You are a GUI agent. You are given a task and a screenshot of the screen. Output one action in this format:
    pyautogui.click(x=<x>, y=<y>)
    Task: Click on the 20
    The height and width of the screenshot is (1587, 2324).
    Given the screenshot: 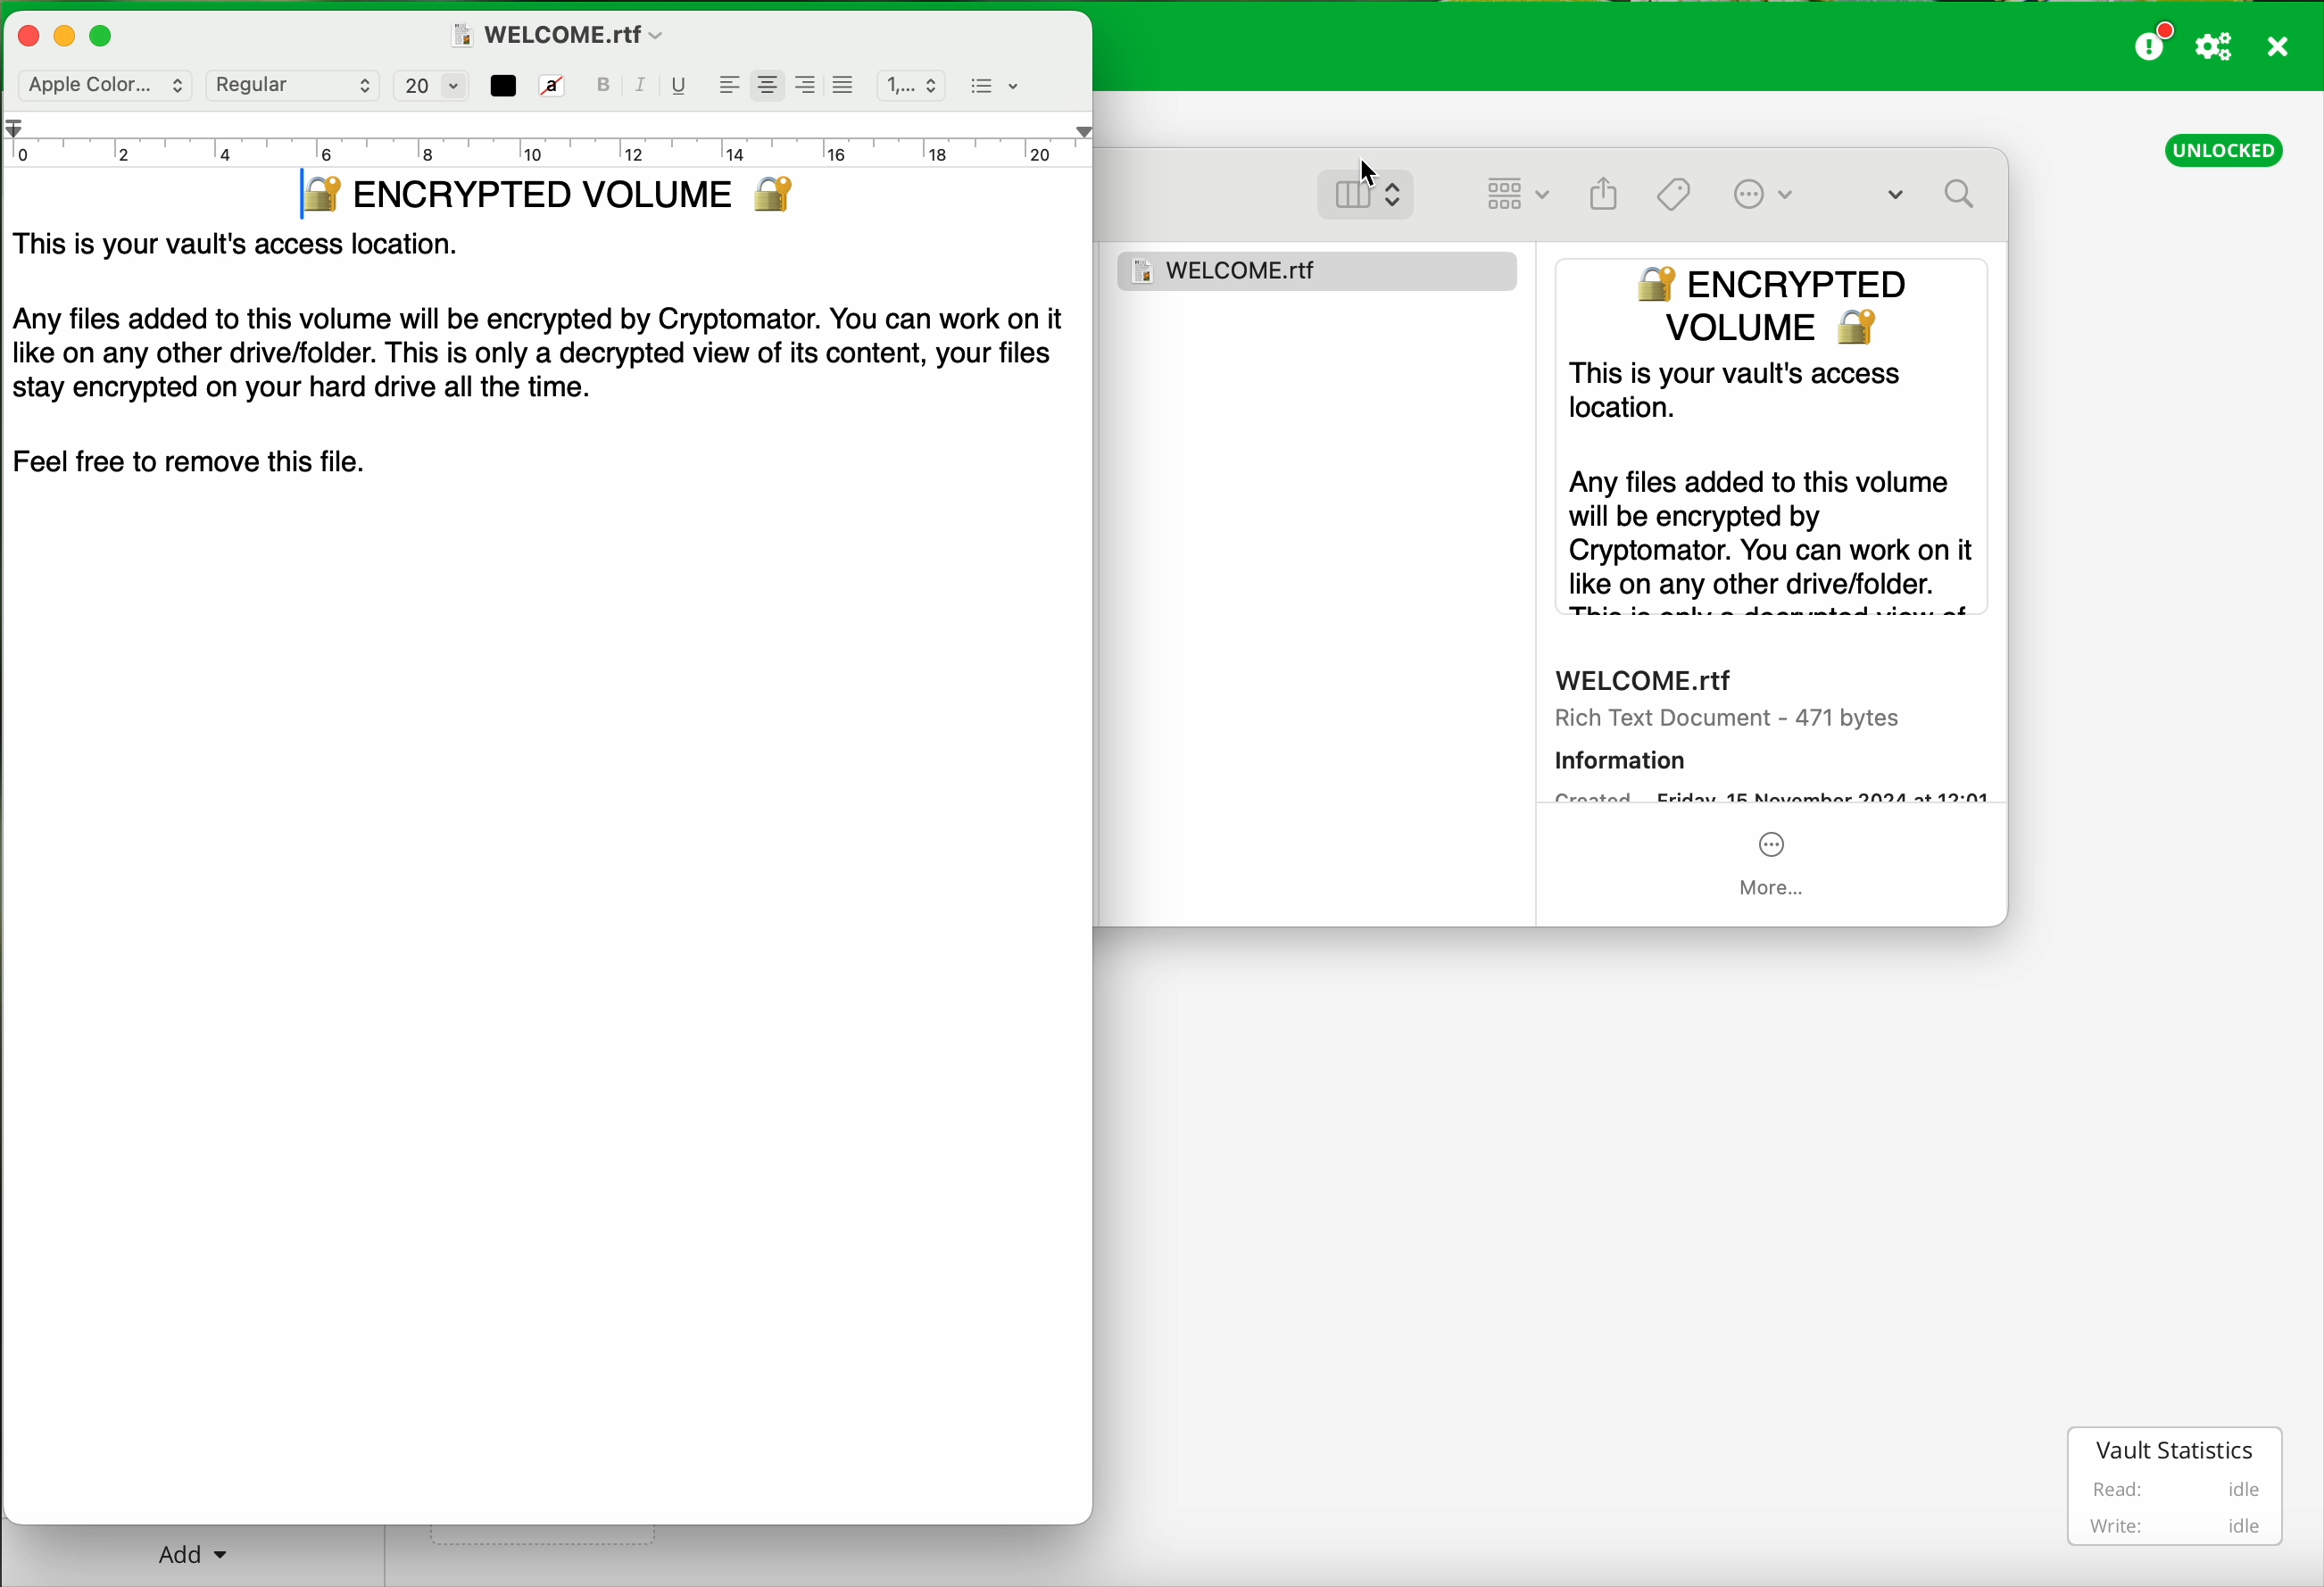 What is the action you would take?
    pyautogui.click(x=426, y=85)
    